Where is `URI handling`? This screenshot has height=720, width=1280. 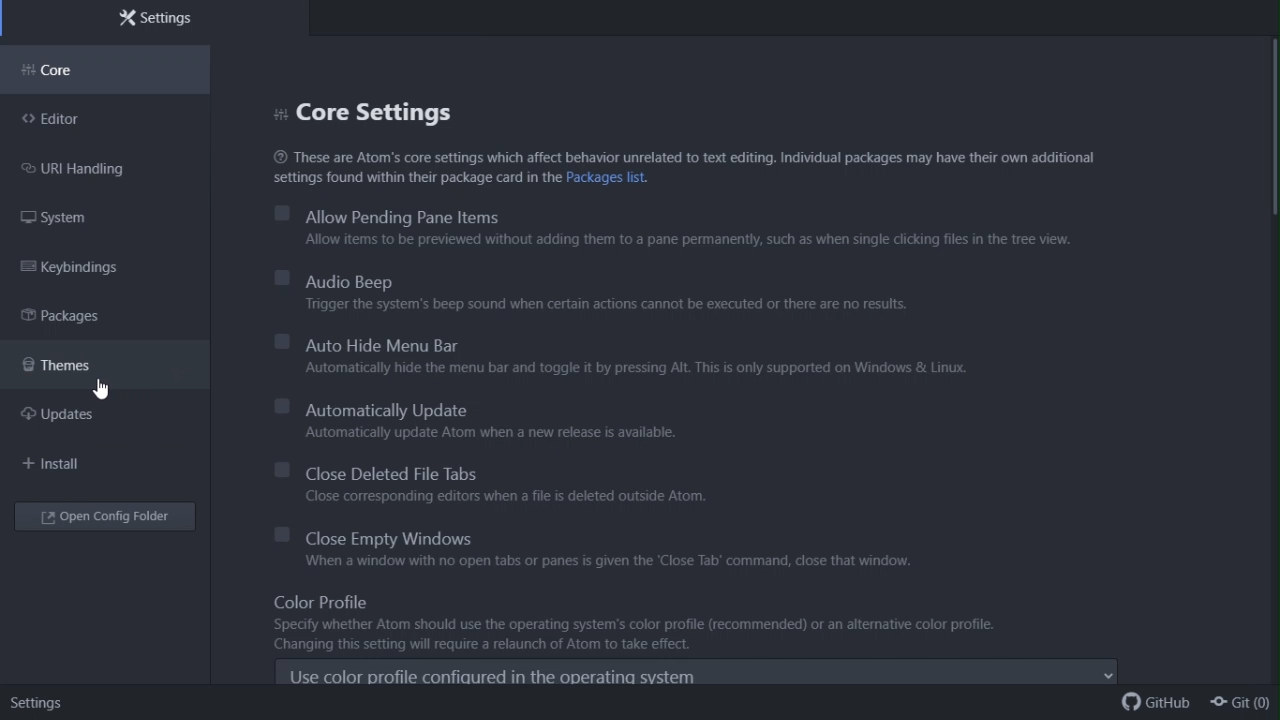 URI handling is located at coordinates (91, 170).